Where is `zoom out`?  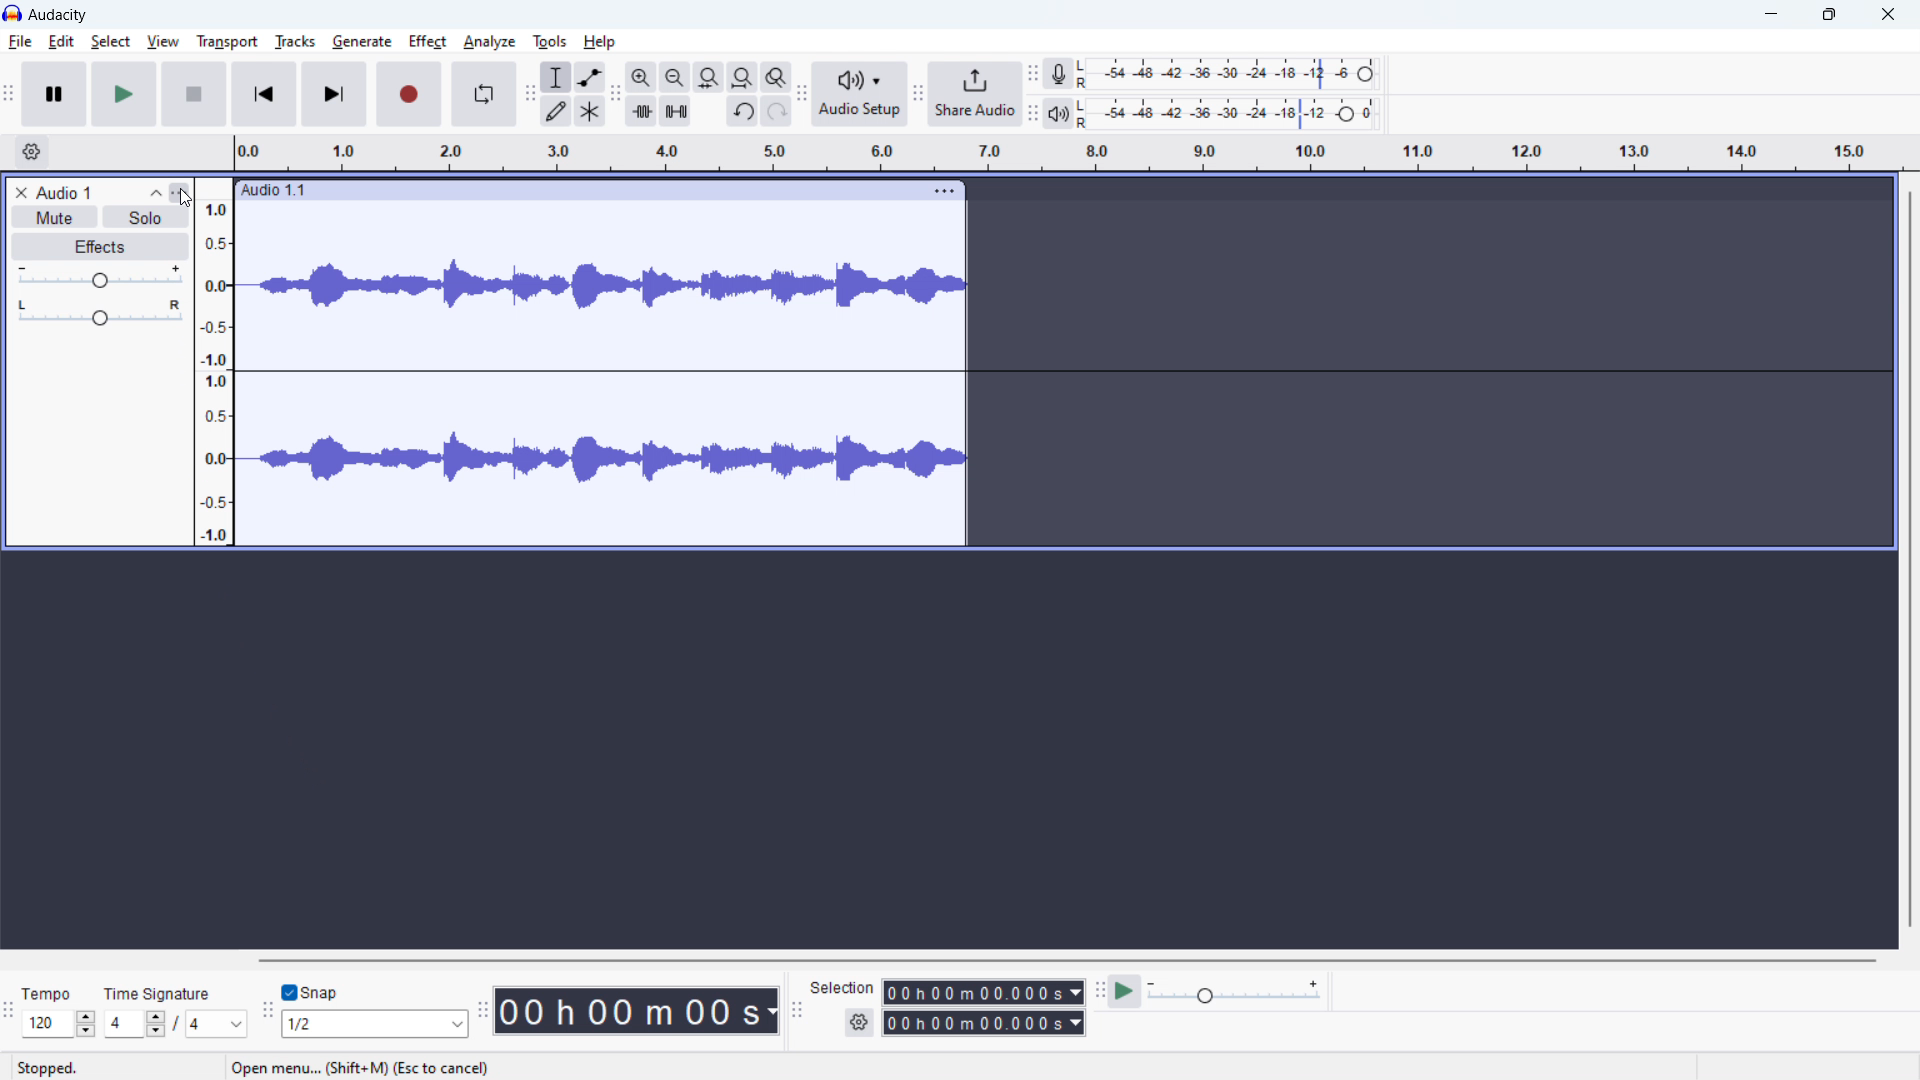
zoom out is located at coordinates (674, 77).